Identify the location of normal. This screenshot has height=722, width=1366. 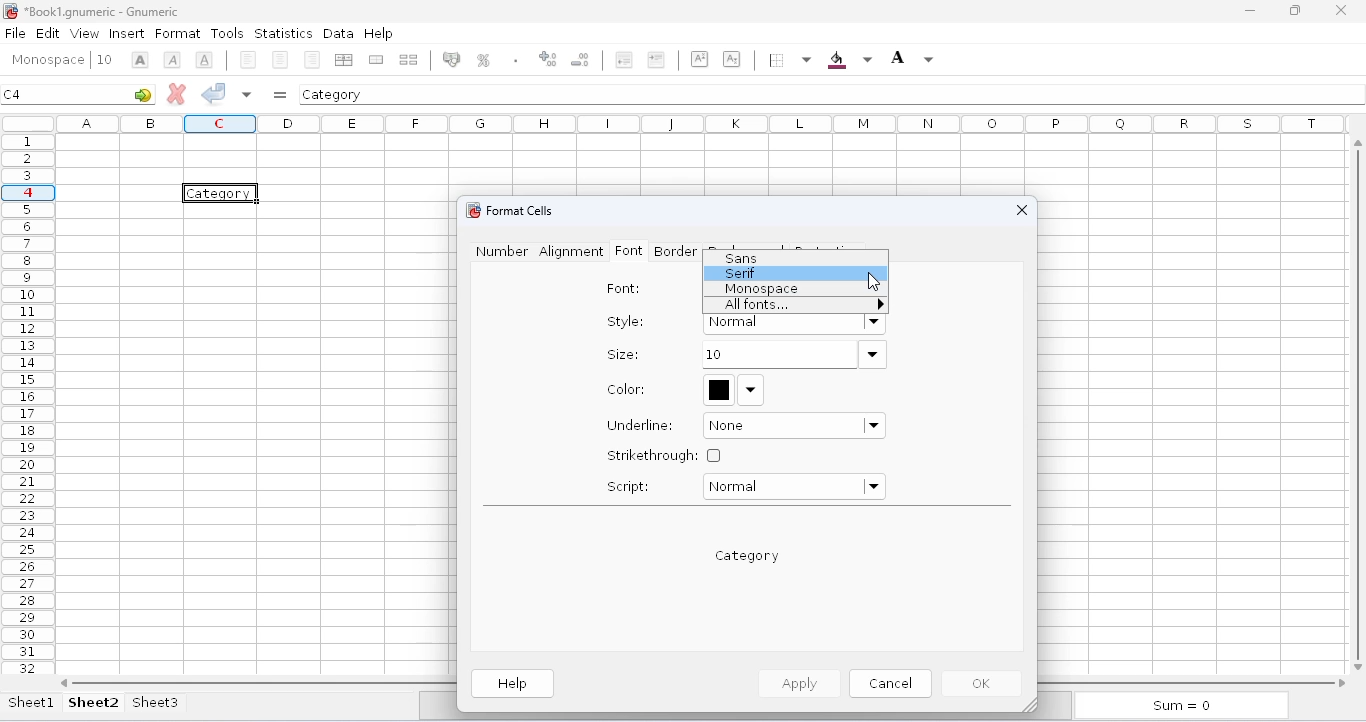
(793, 487).